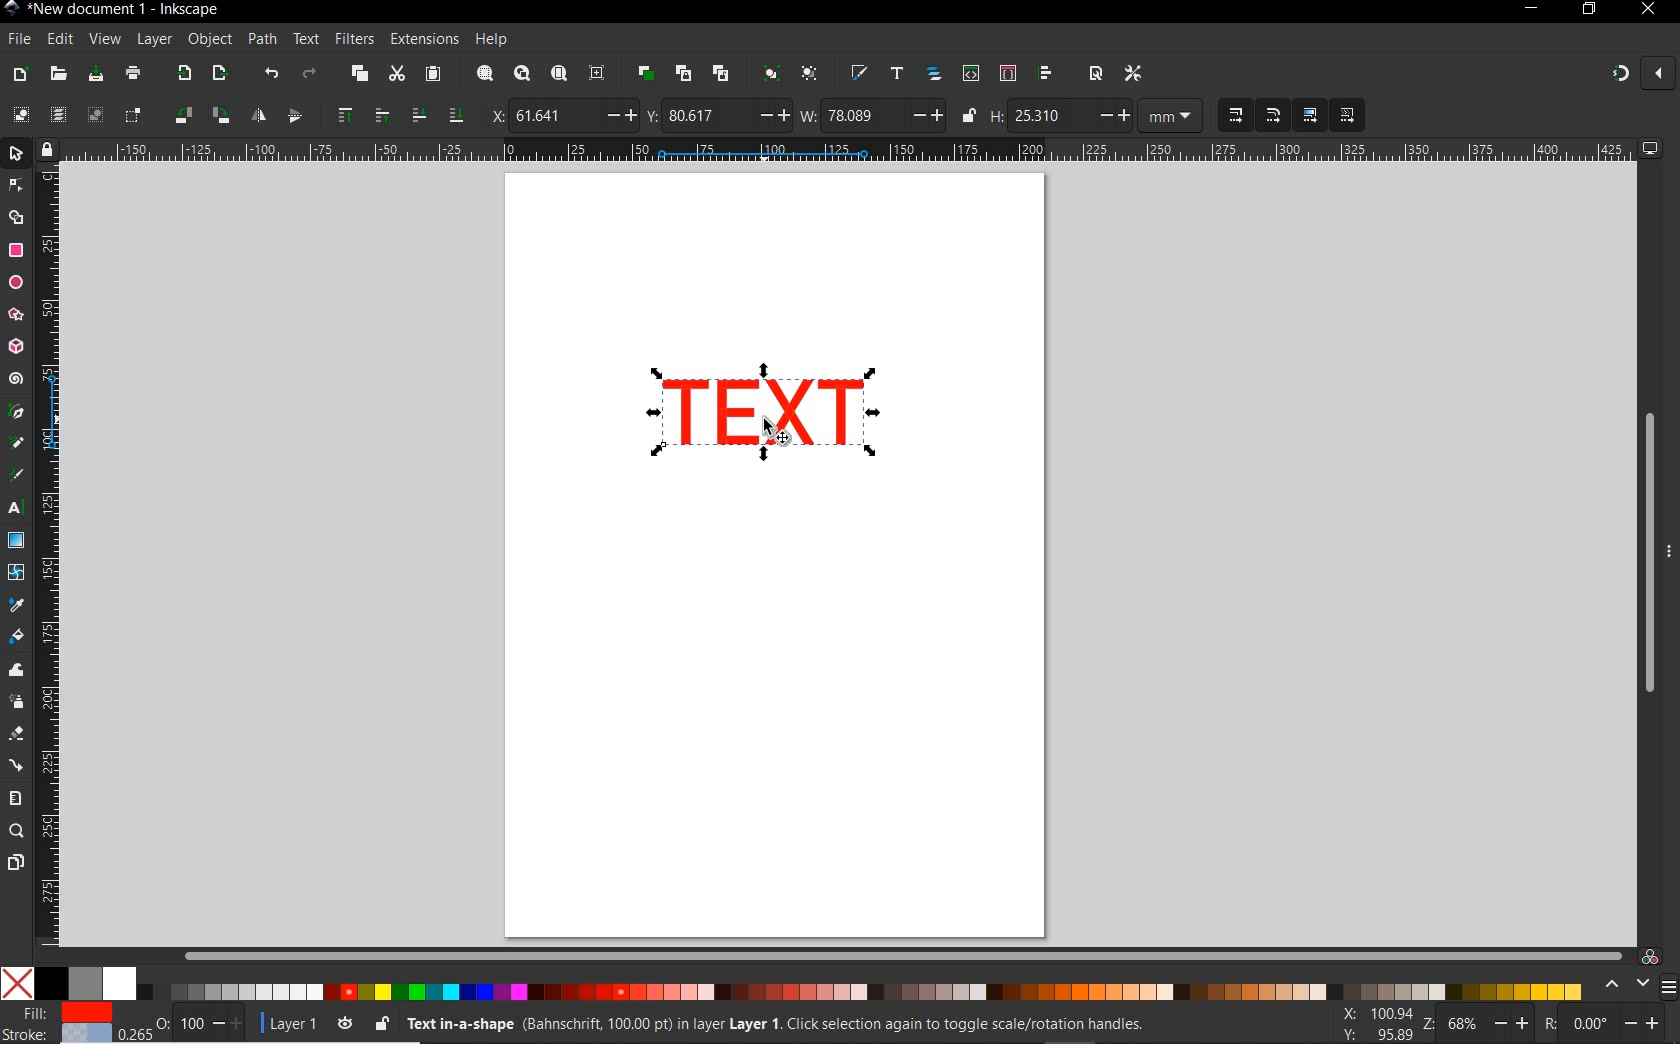 This screenshot has width=1680, height=1044. I want to click on extensions, so click(423, 39).